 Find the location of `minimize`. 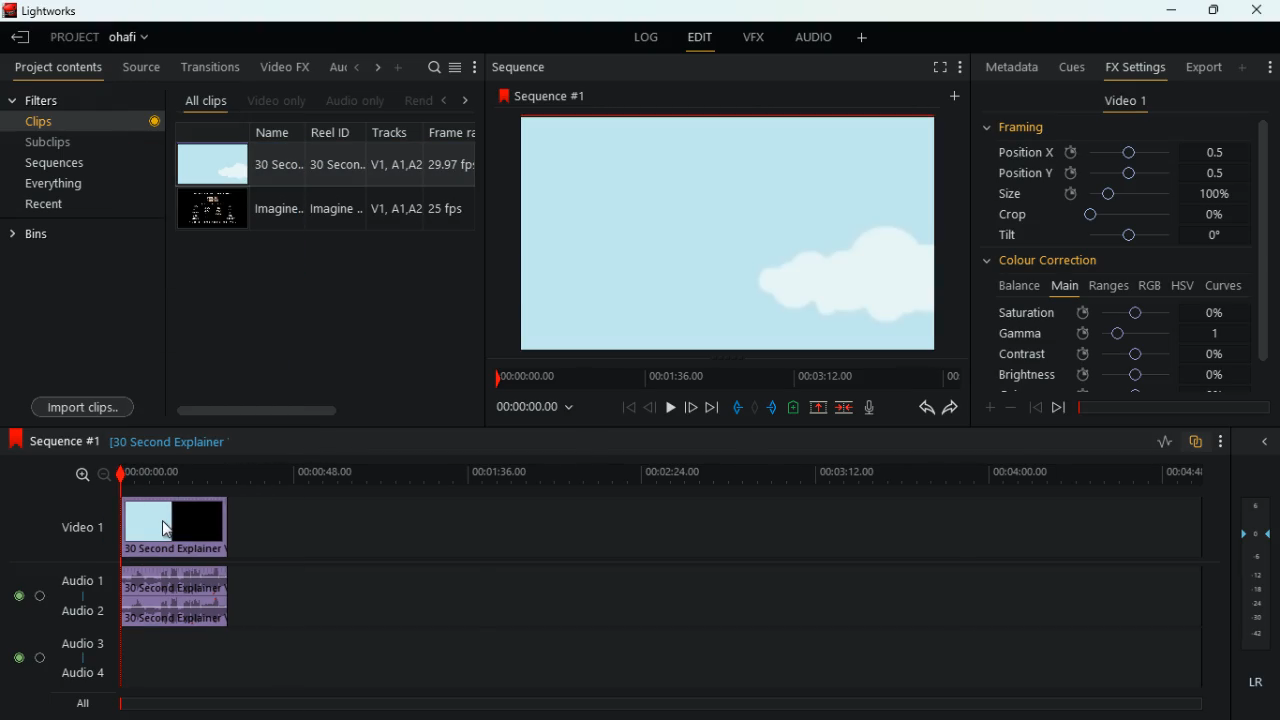

minimize is located at coordinates (1171, 12).